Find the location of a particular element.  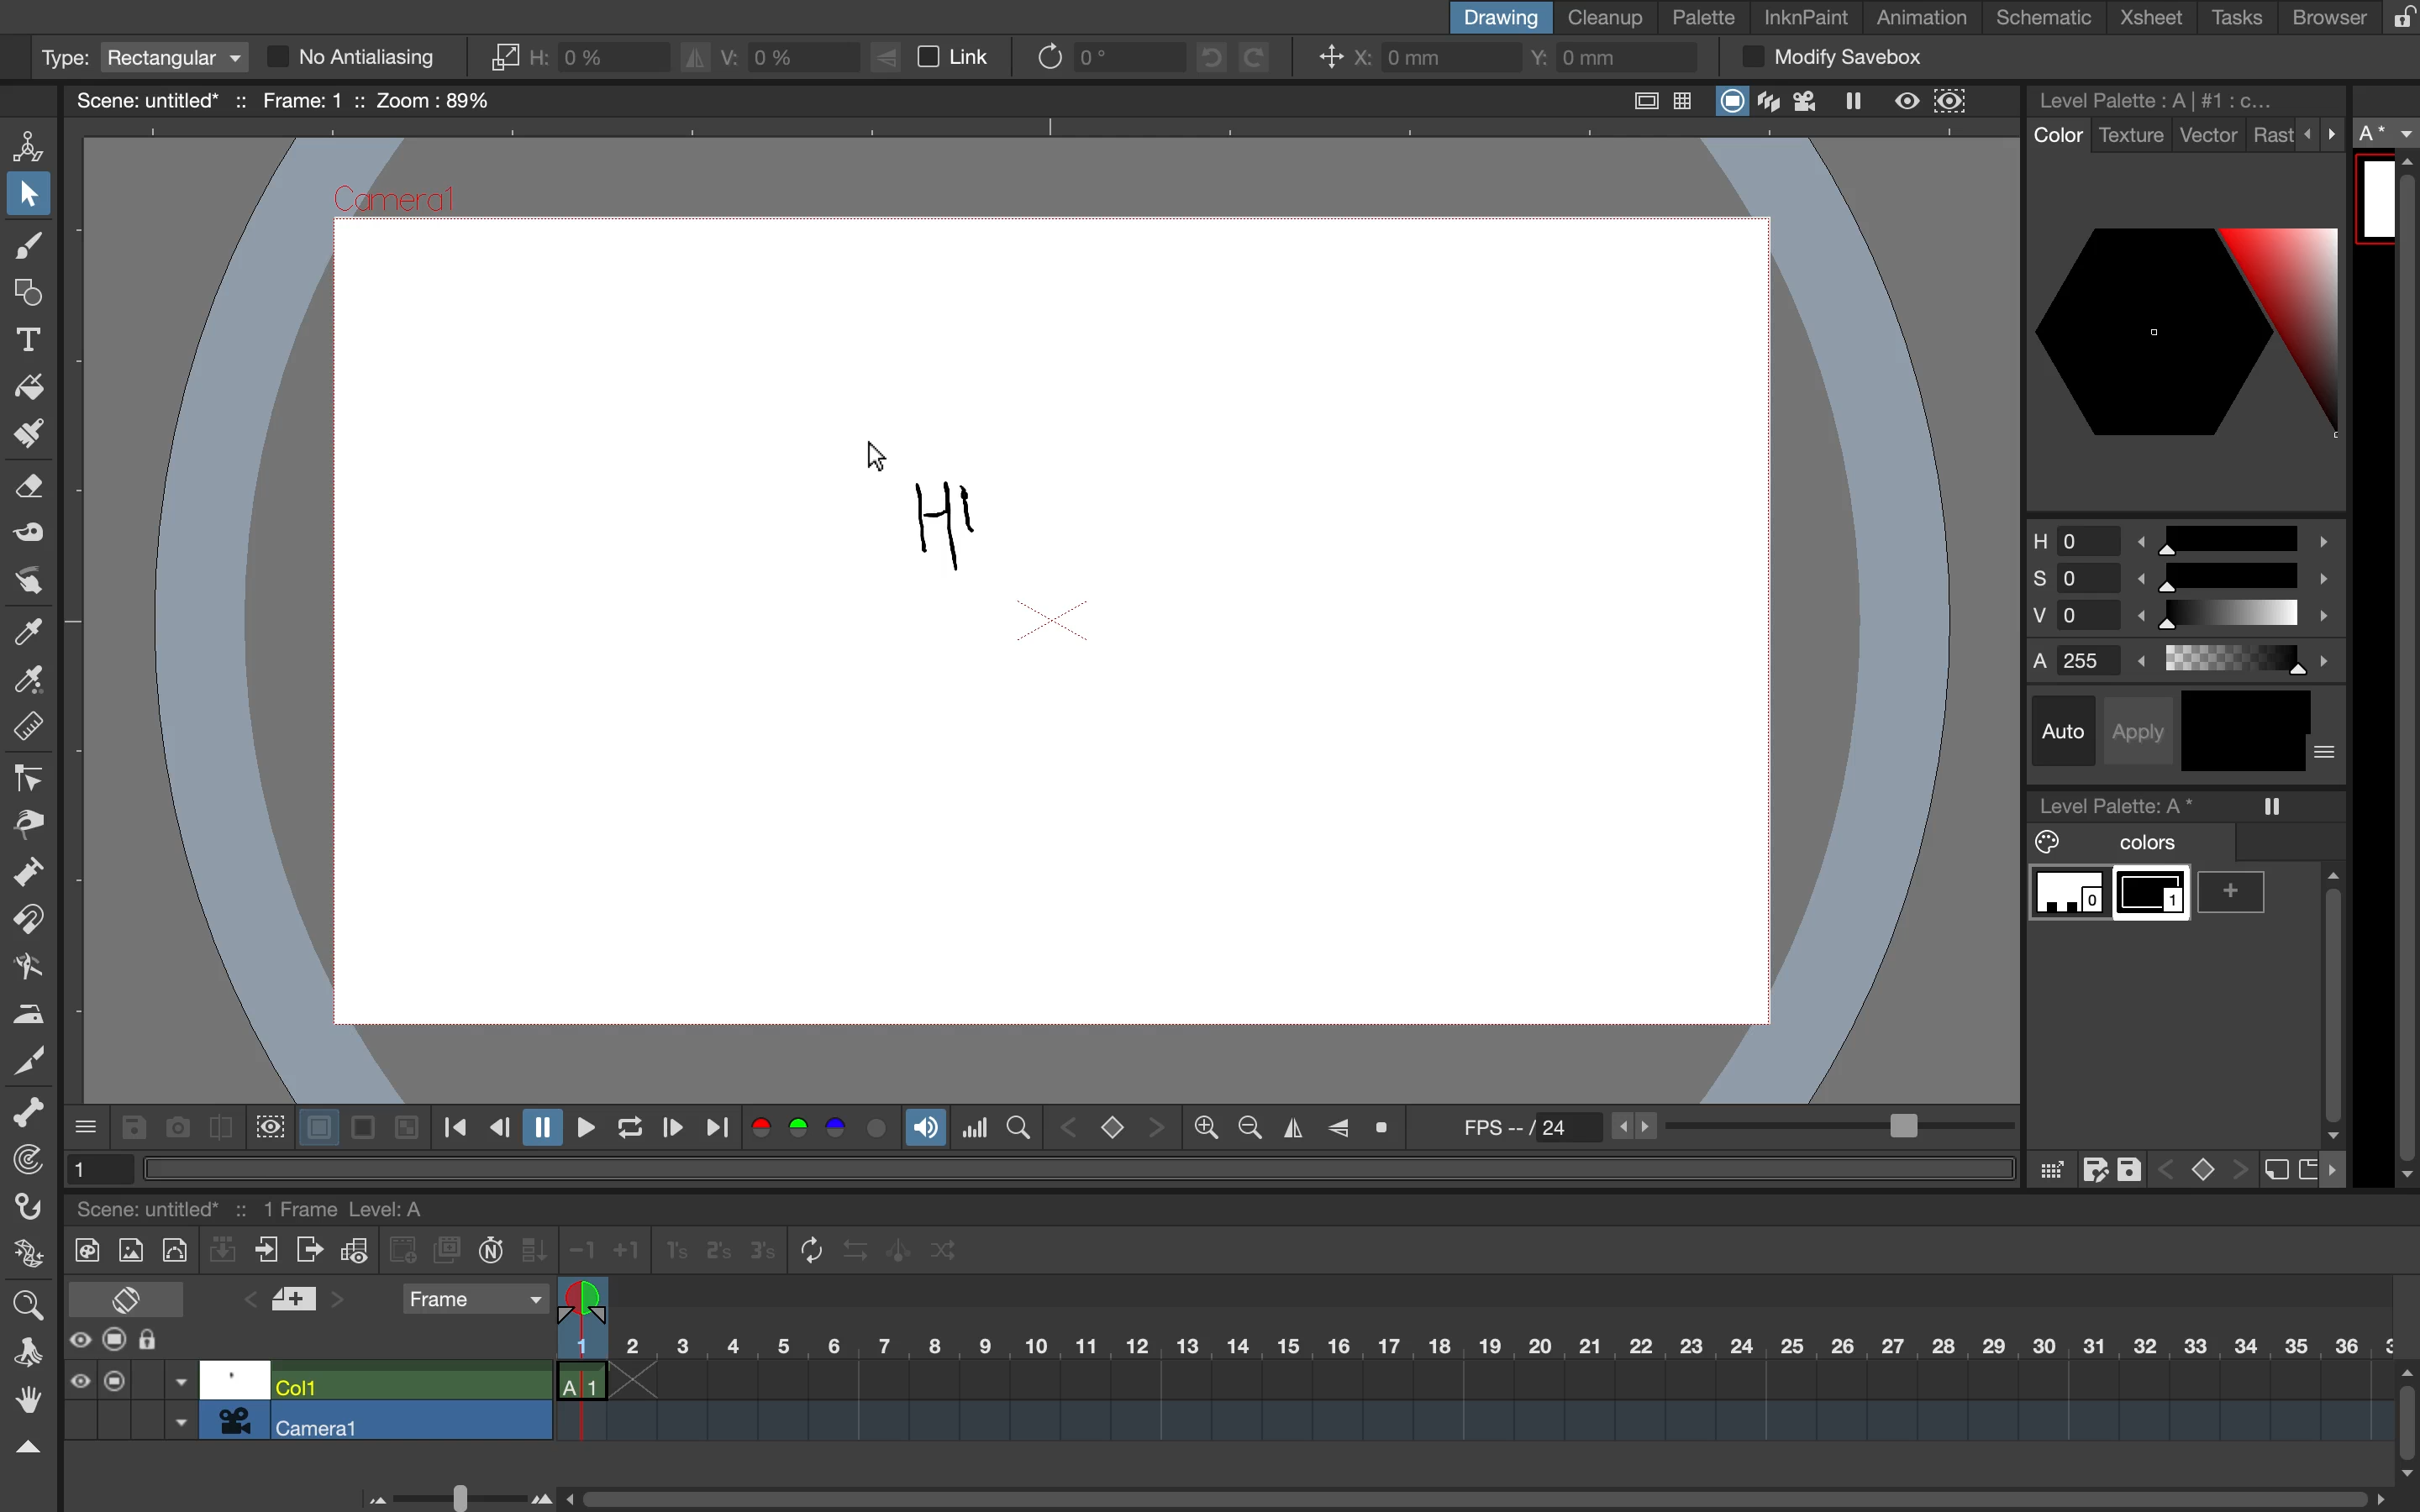

type rectangular is located at coordinates (140, 58).